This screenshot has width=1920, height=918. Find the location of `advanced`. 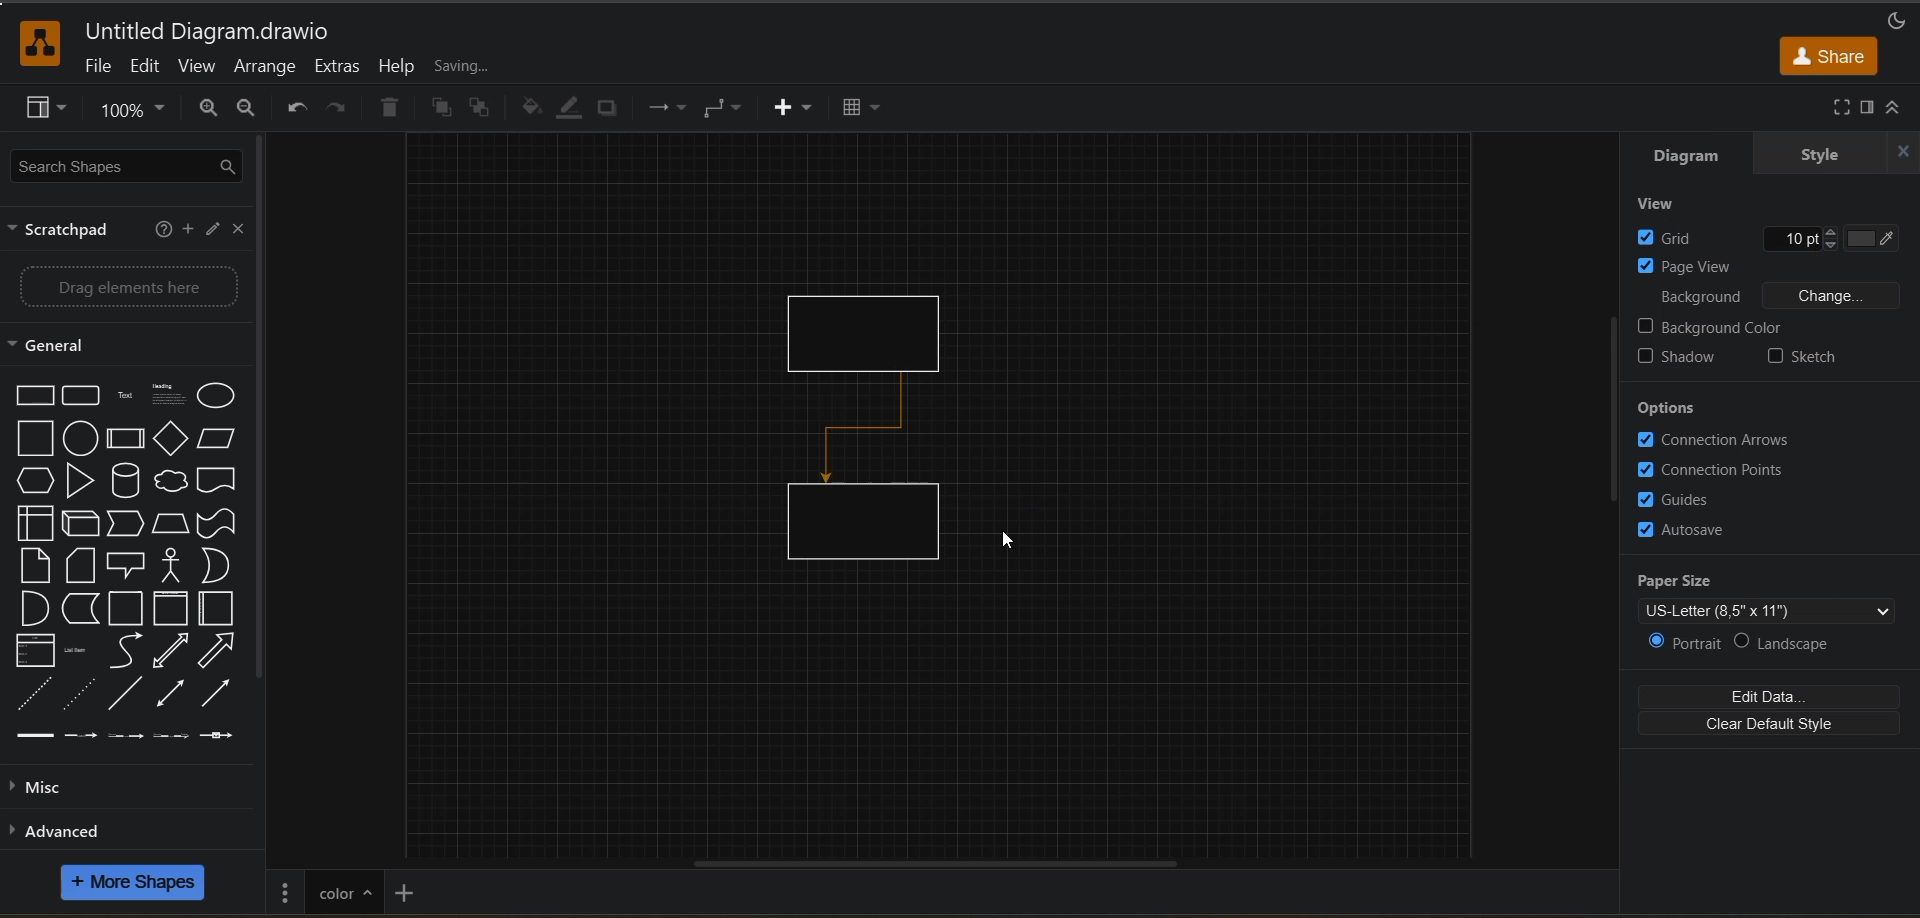

advanced is located at coordinates (86, 830).